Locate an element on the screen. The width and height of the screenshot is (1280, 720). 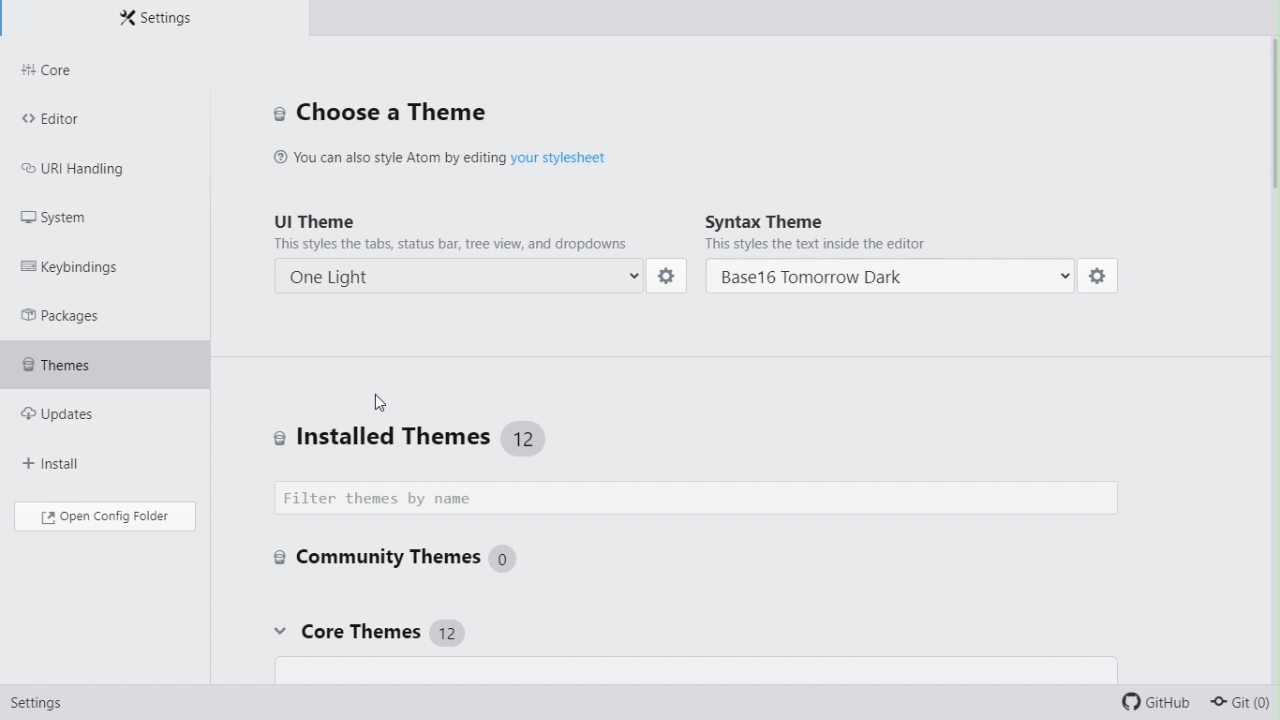
Community themes is located at coordinates (399, 559).